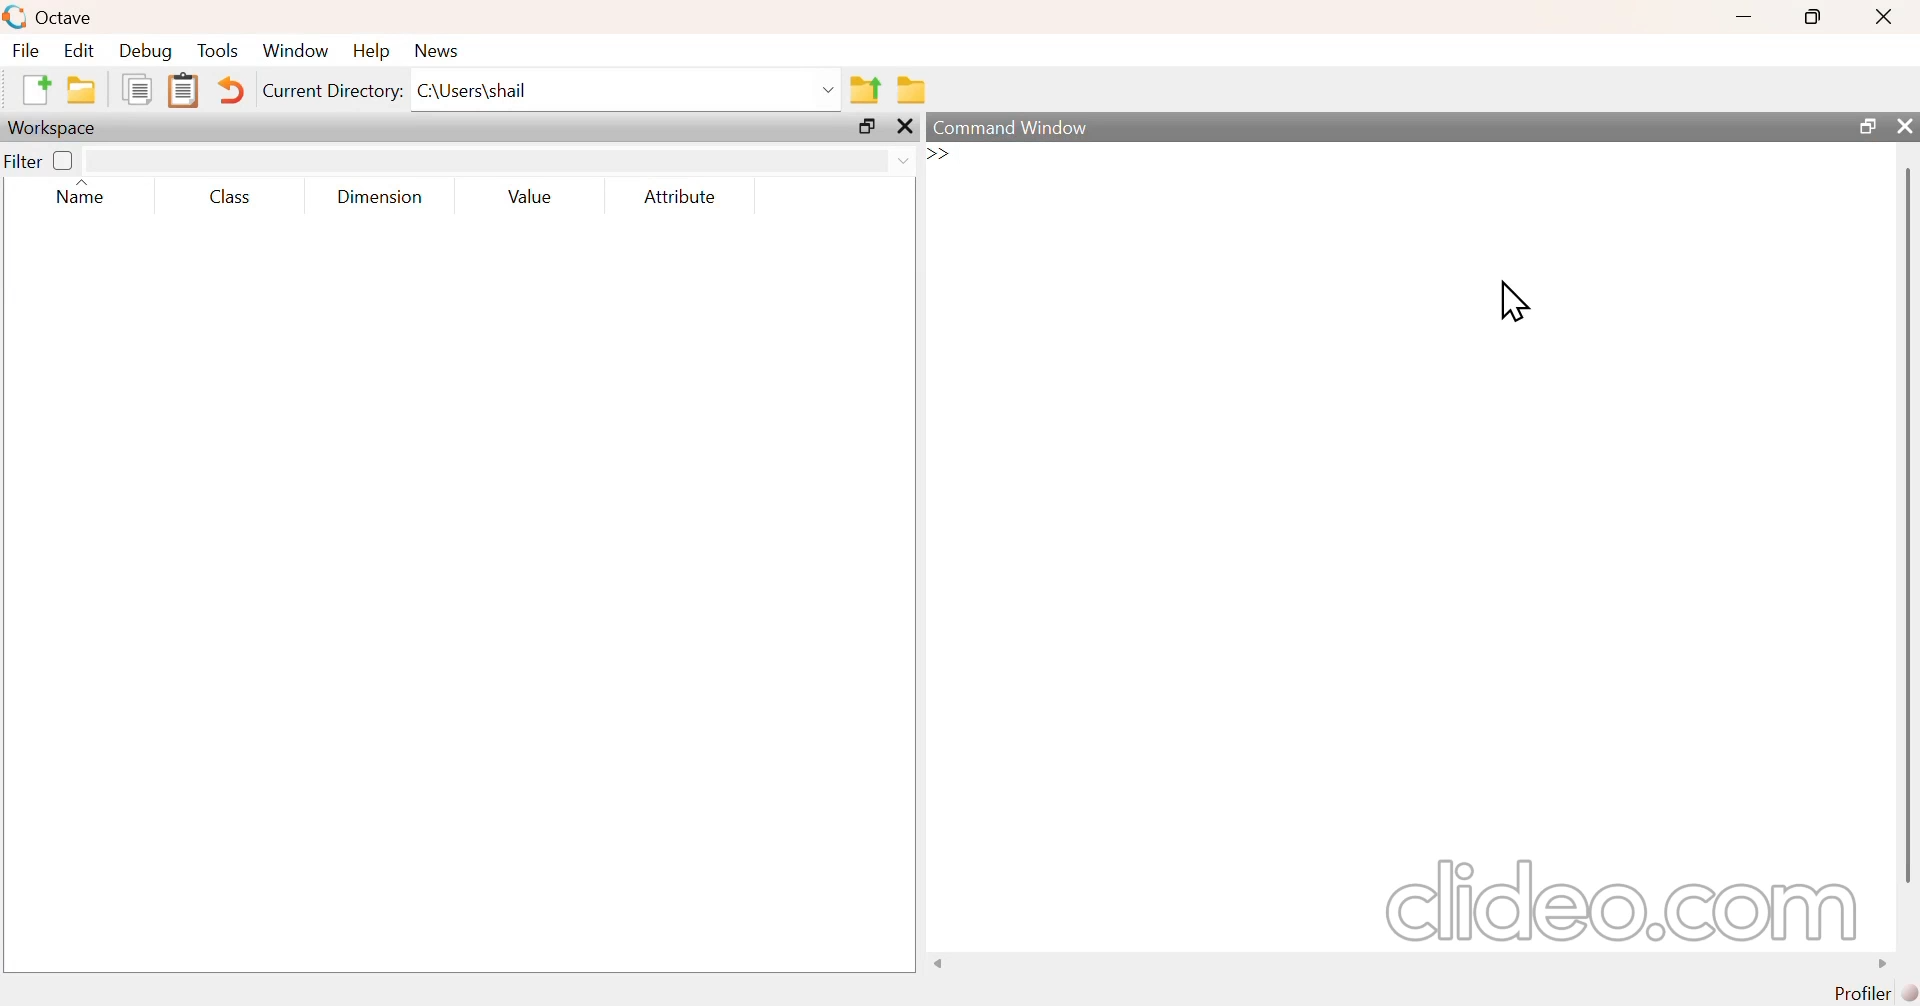 The image size is (1920, 1006). What do you see at coordinates (213, 51) in the screenshot?
I see `tools` at bounding box center [213, 51].